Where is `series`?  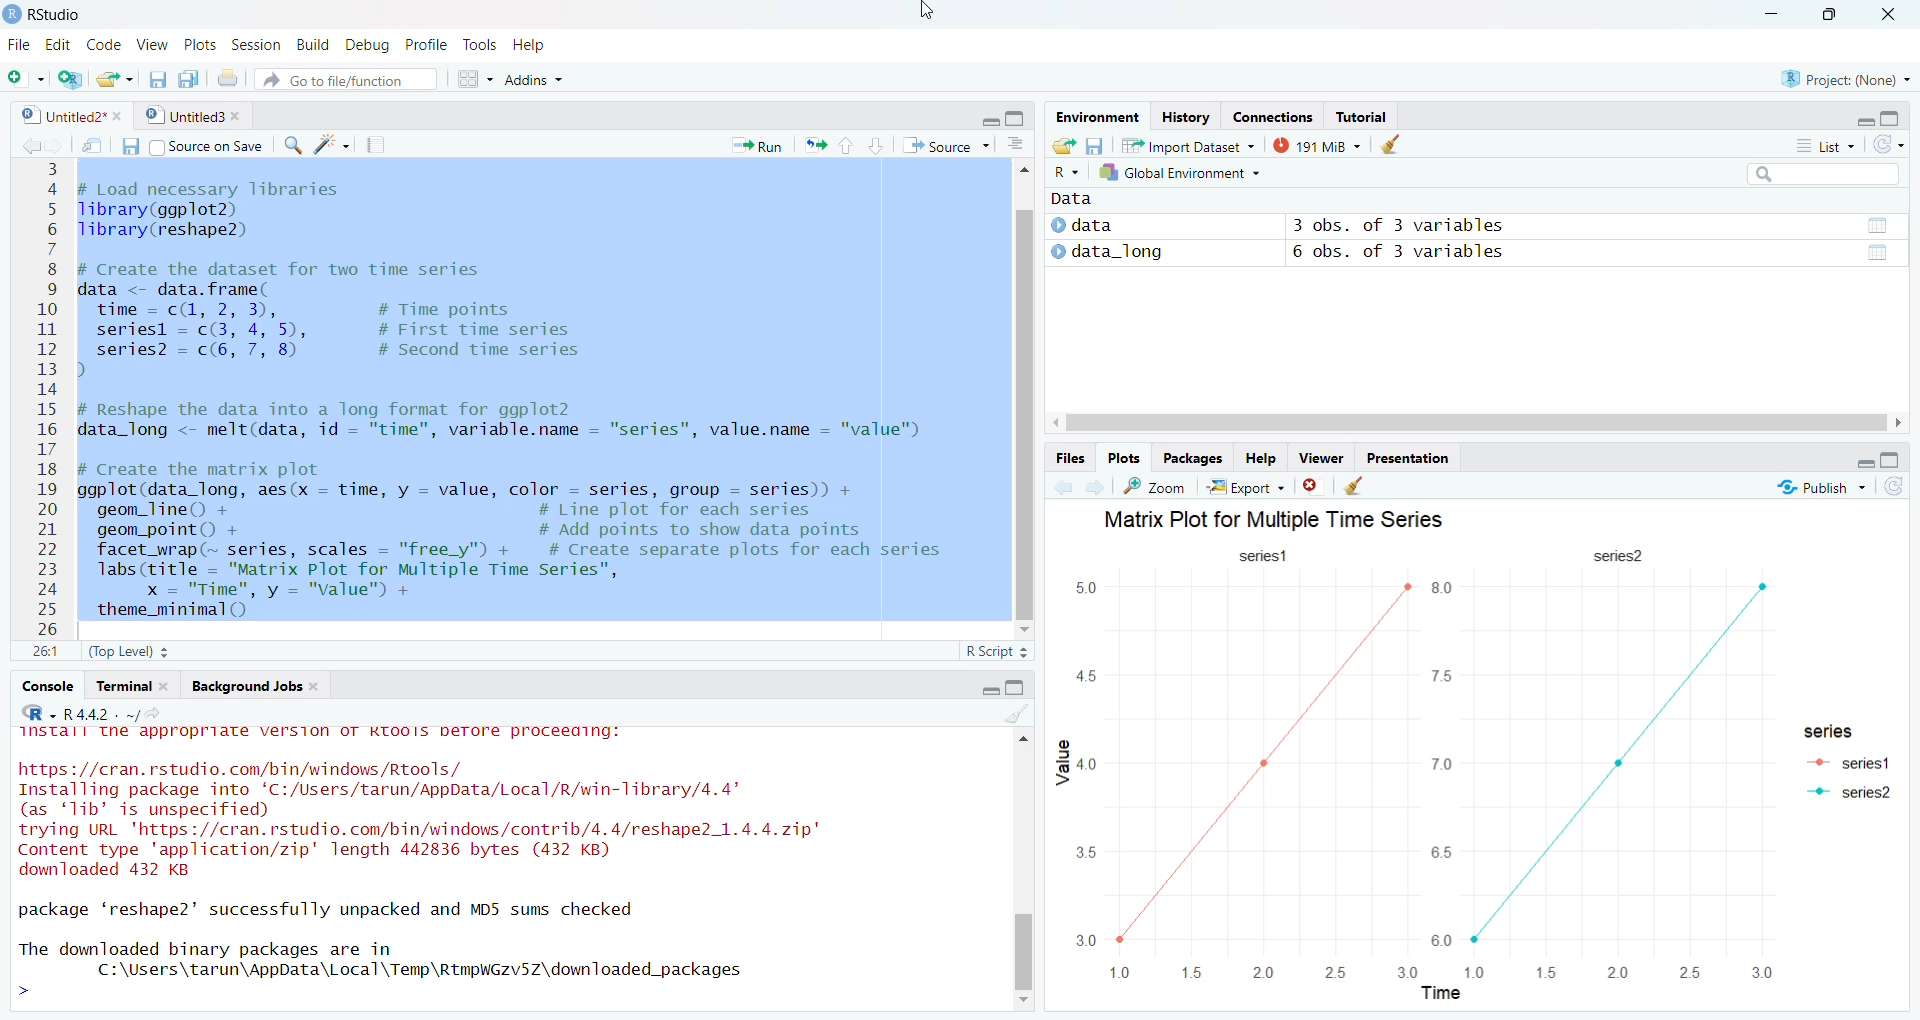
series is located at coordinates (1616, 556).